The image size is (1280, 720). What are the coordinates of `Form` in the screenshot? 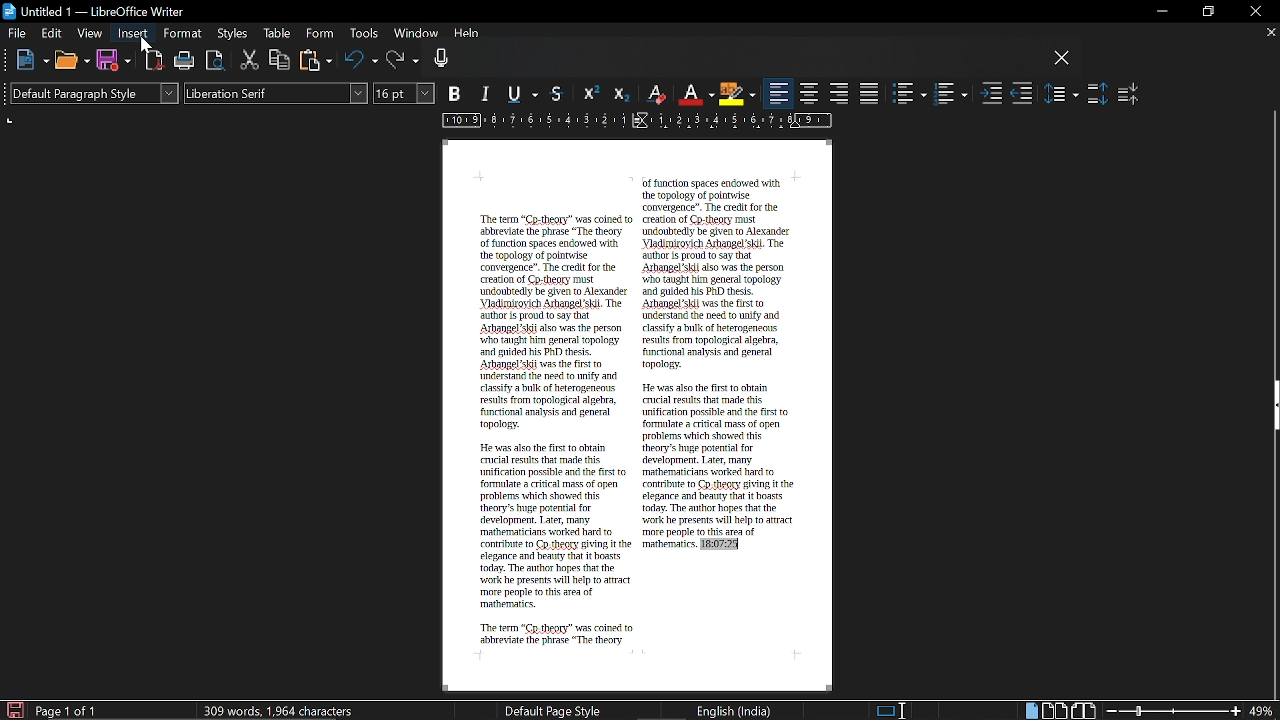 It's located at (320, 34).